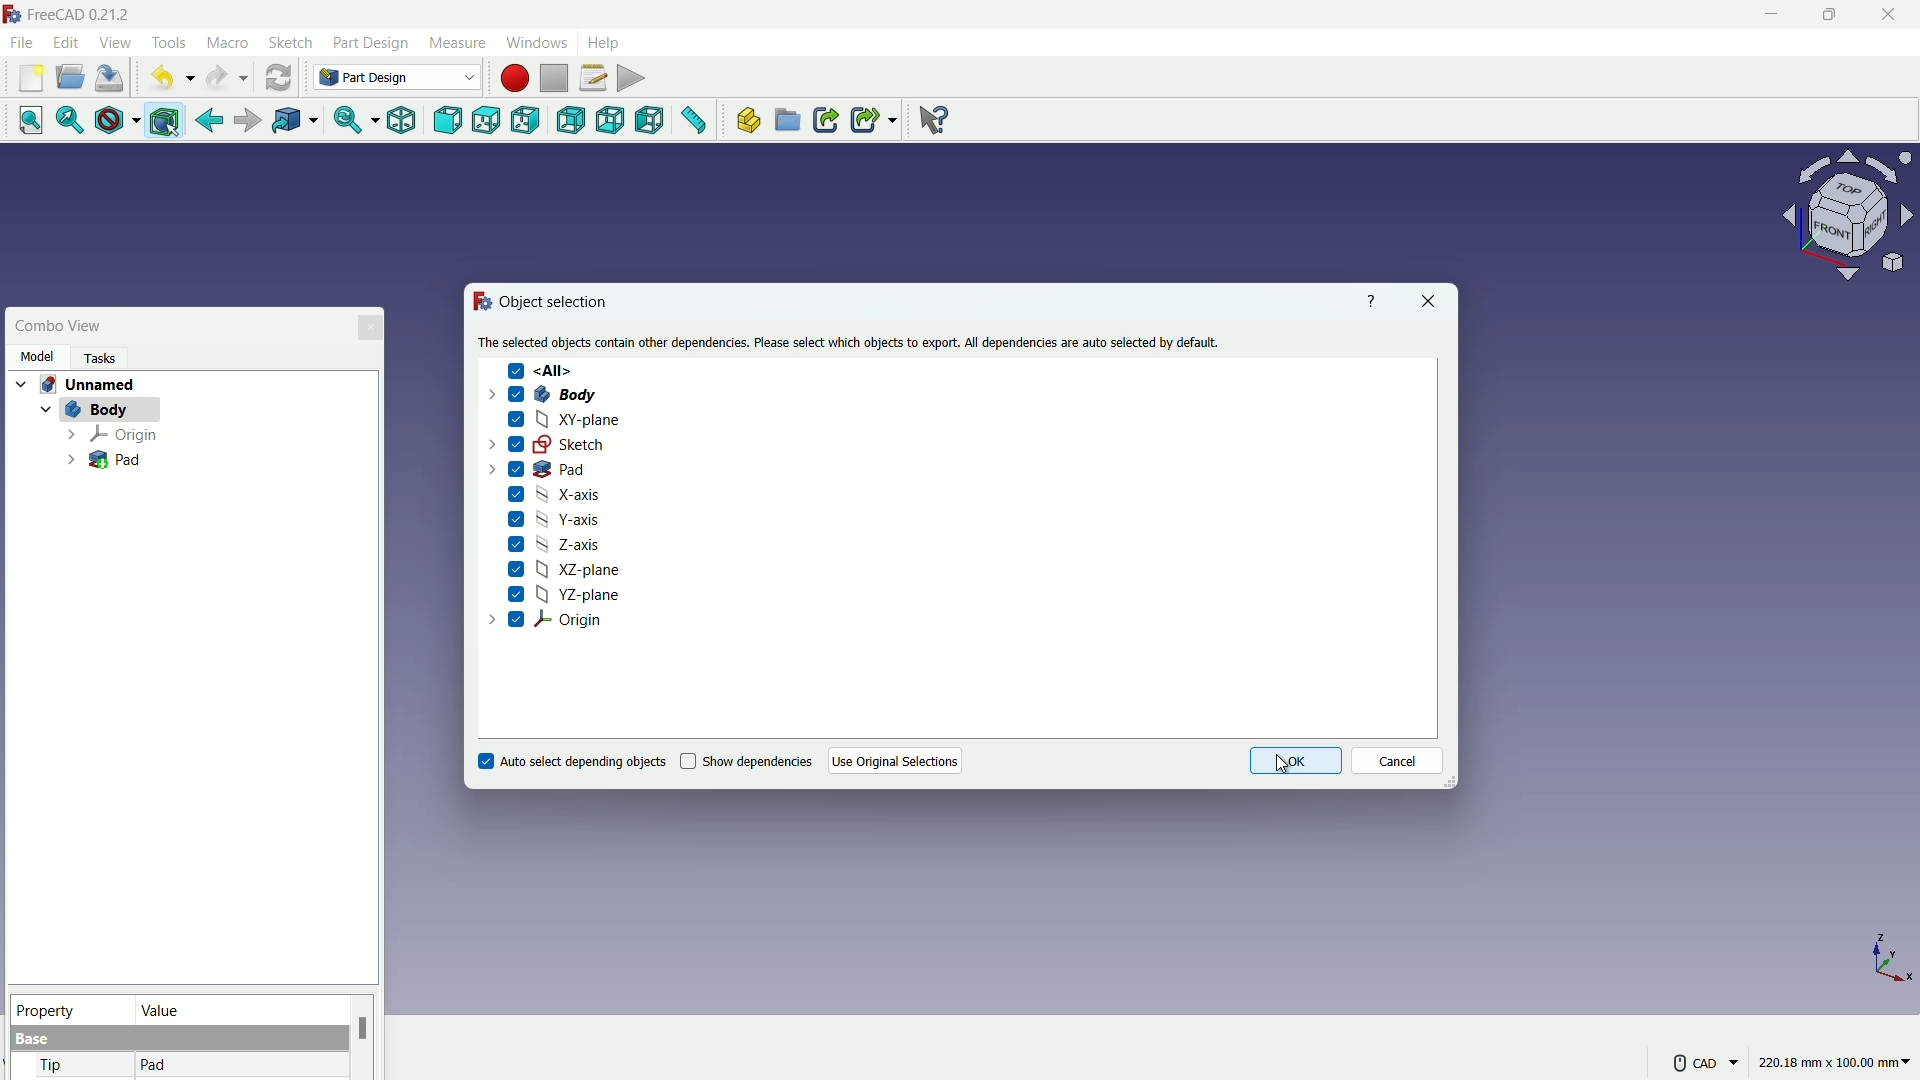  What do you see at coordinates (450, 121) in the screenshot?
I see `front view` at bounding box center [450, 121].